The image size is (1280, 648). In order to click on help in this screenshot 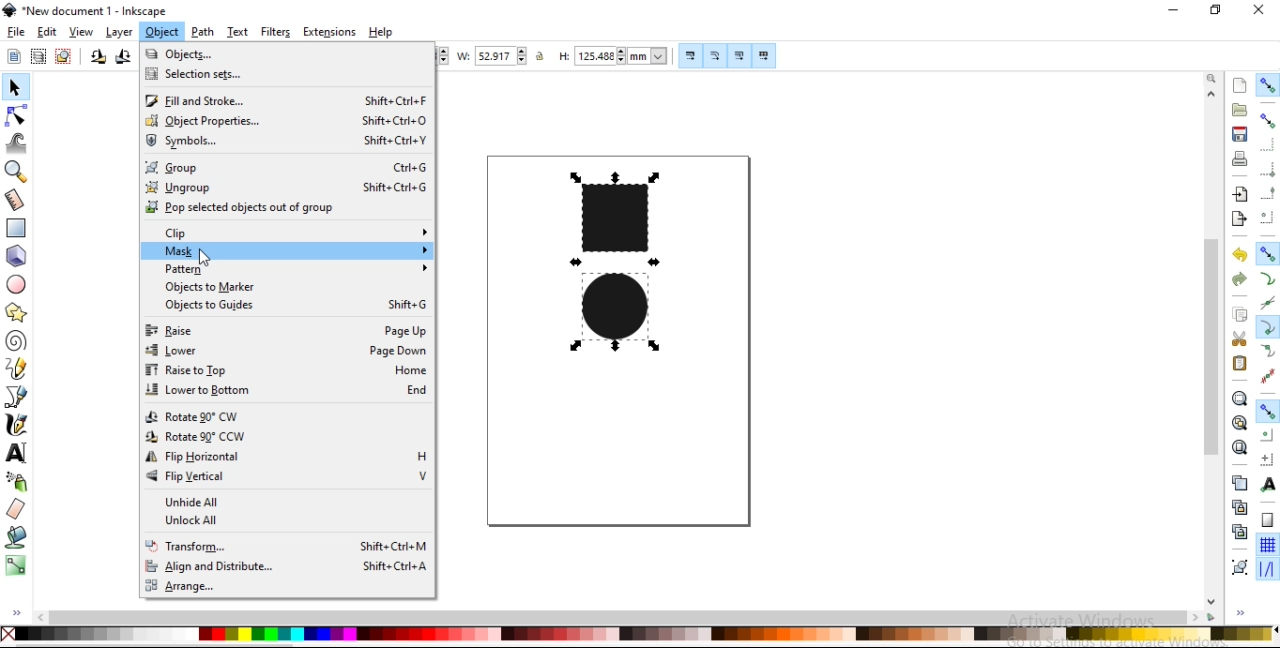, I will do `click(381, 32)`.